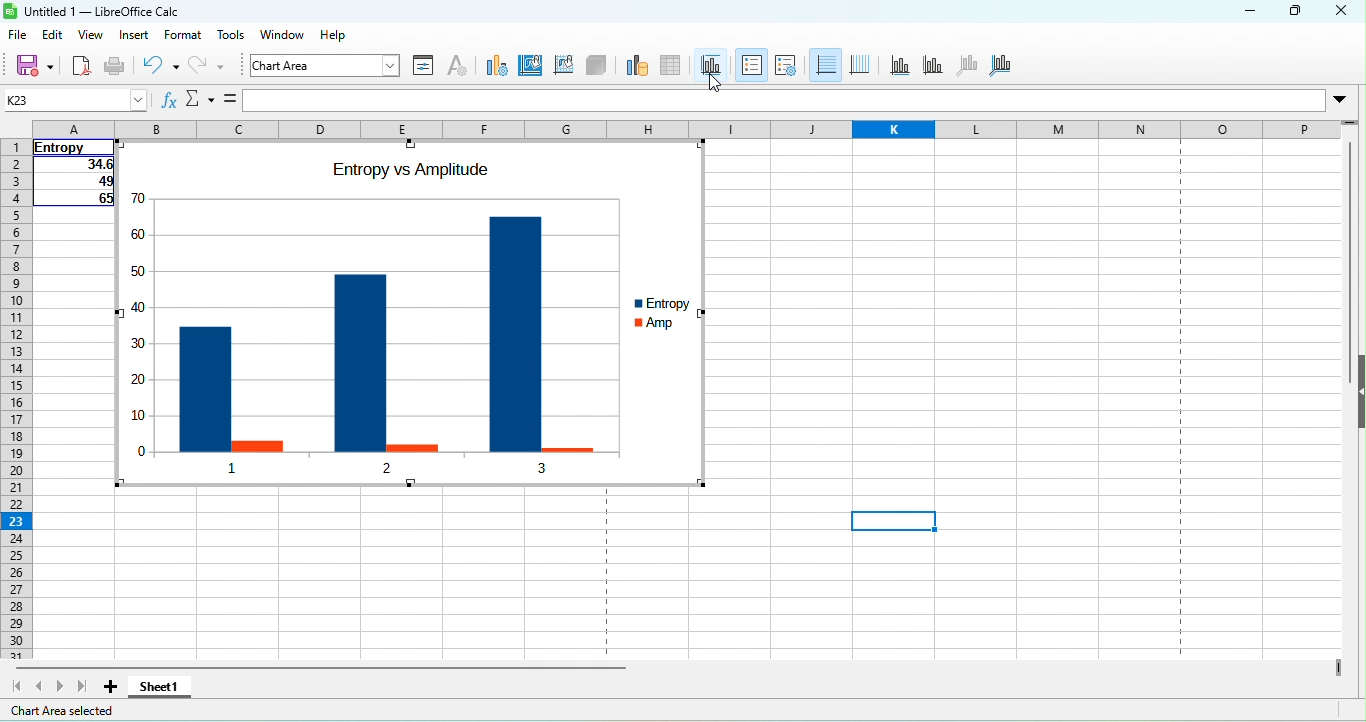 This screenshot has width=1366, height=722. Describe the element at coordinates (671, 301) in the screenshot. I see `entropy` at that location.